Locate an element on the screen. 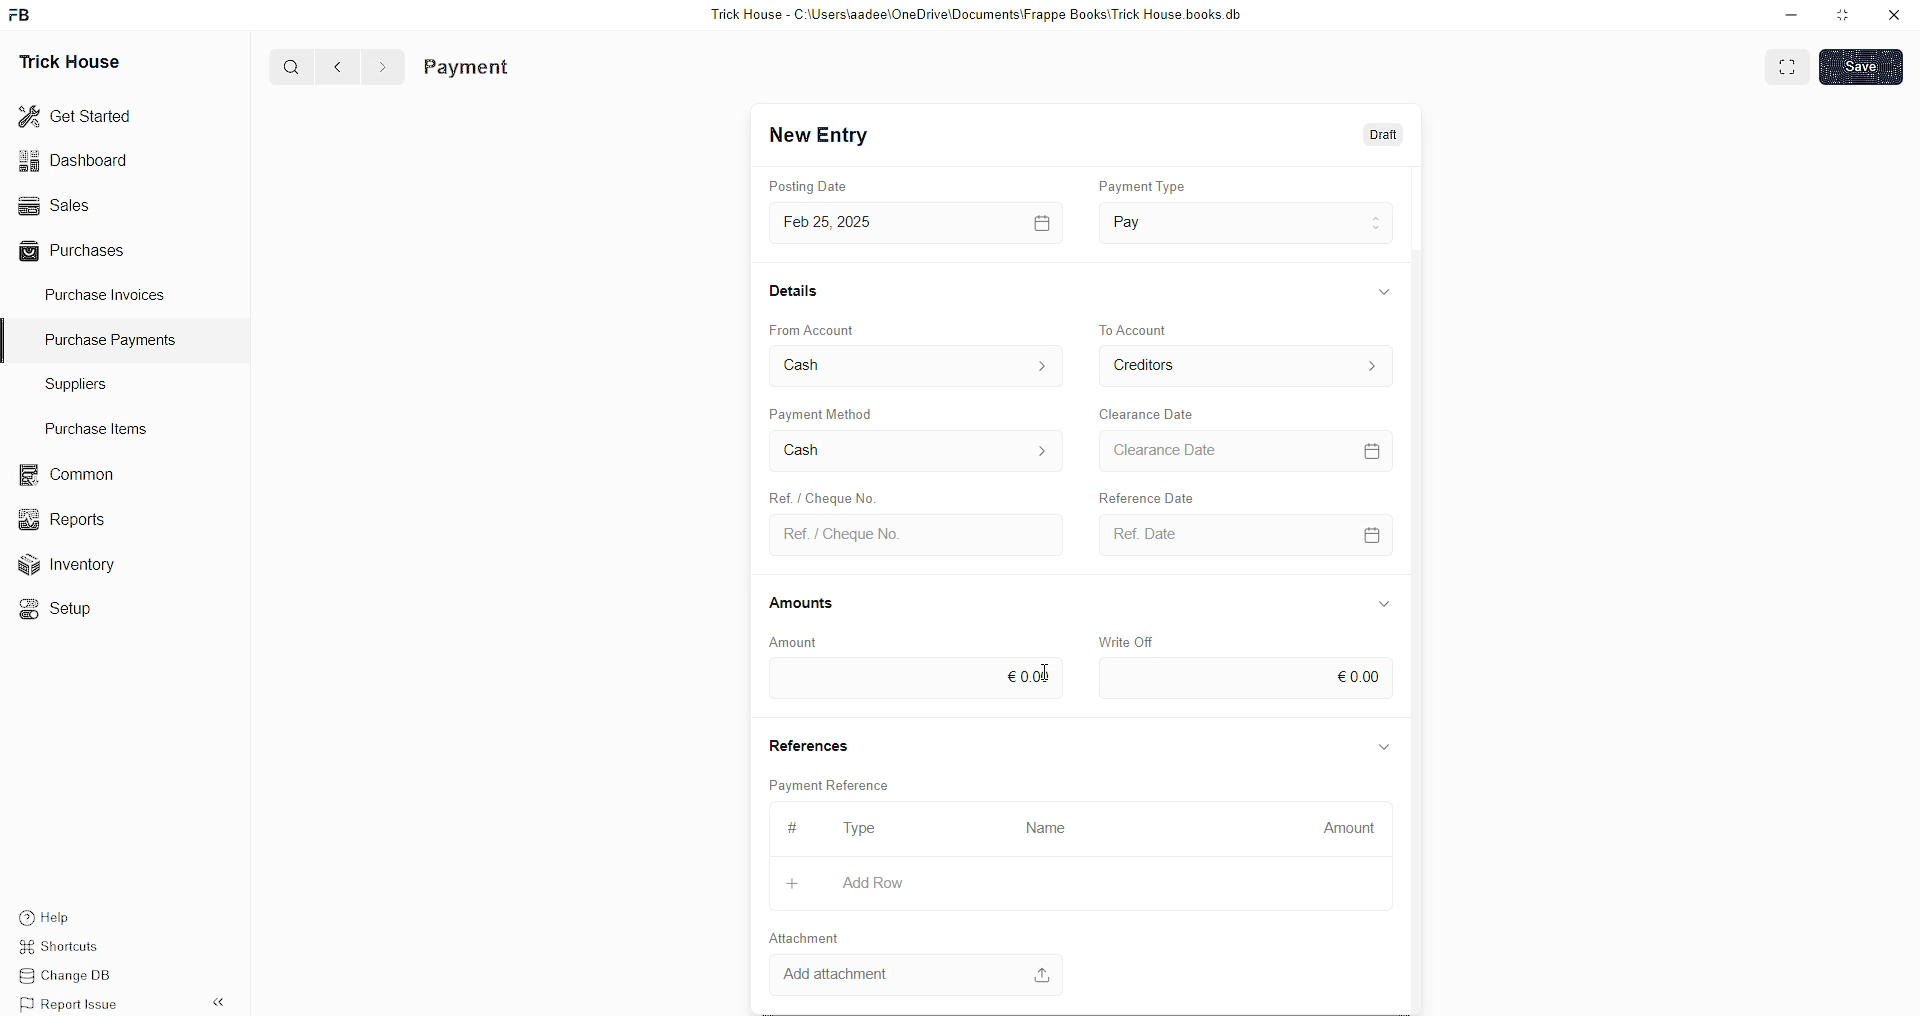 This screenshot has width=1920, height=1016. Sales is located at coordinates (52, 203).